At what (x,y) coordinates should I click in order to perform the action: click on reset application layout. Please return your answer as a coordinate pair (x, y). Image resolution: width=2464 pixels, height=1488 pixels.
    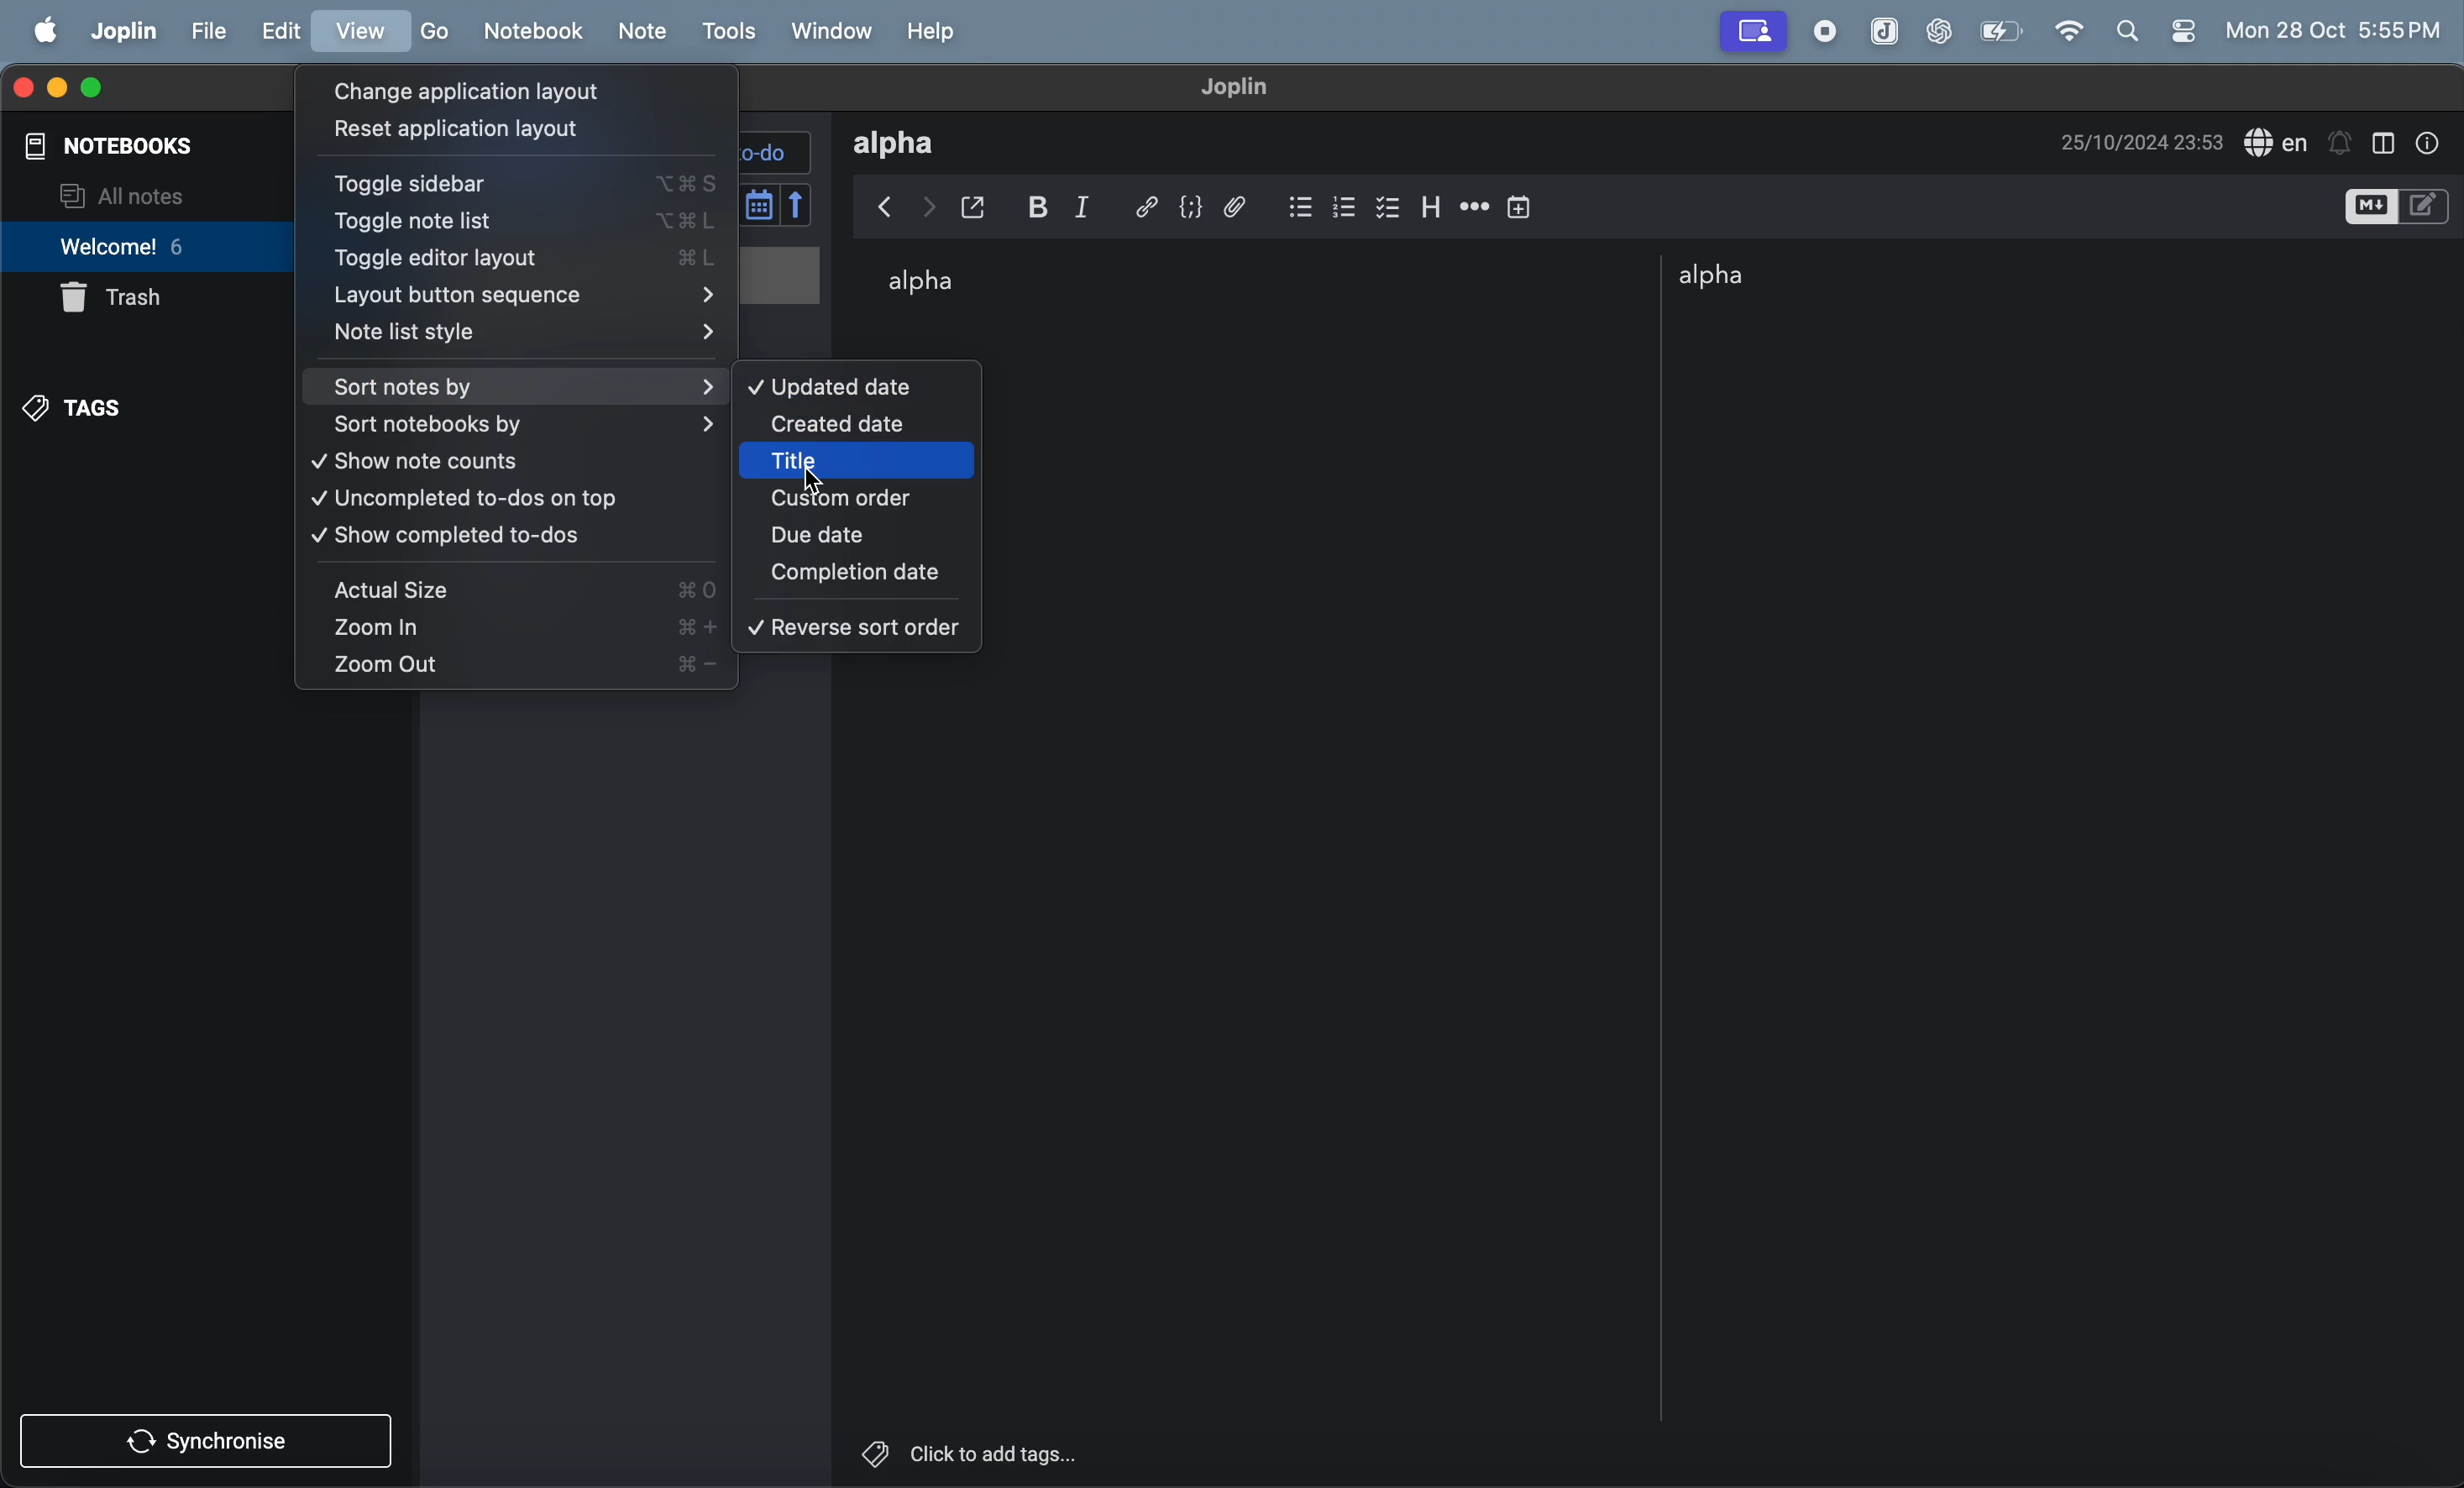
    Looking at the image, I should click on (453, 131).